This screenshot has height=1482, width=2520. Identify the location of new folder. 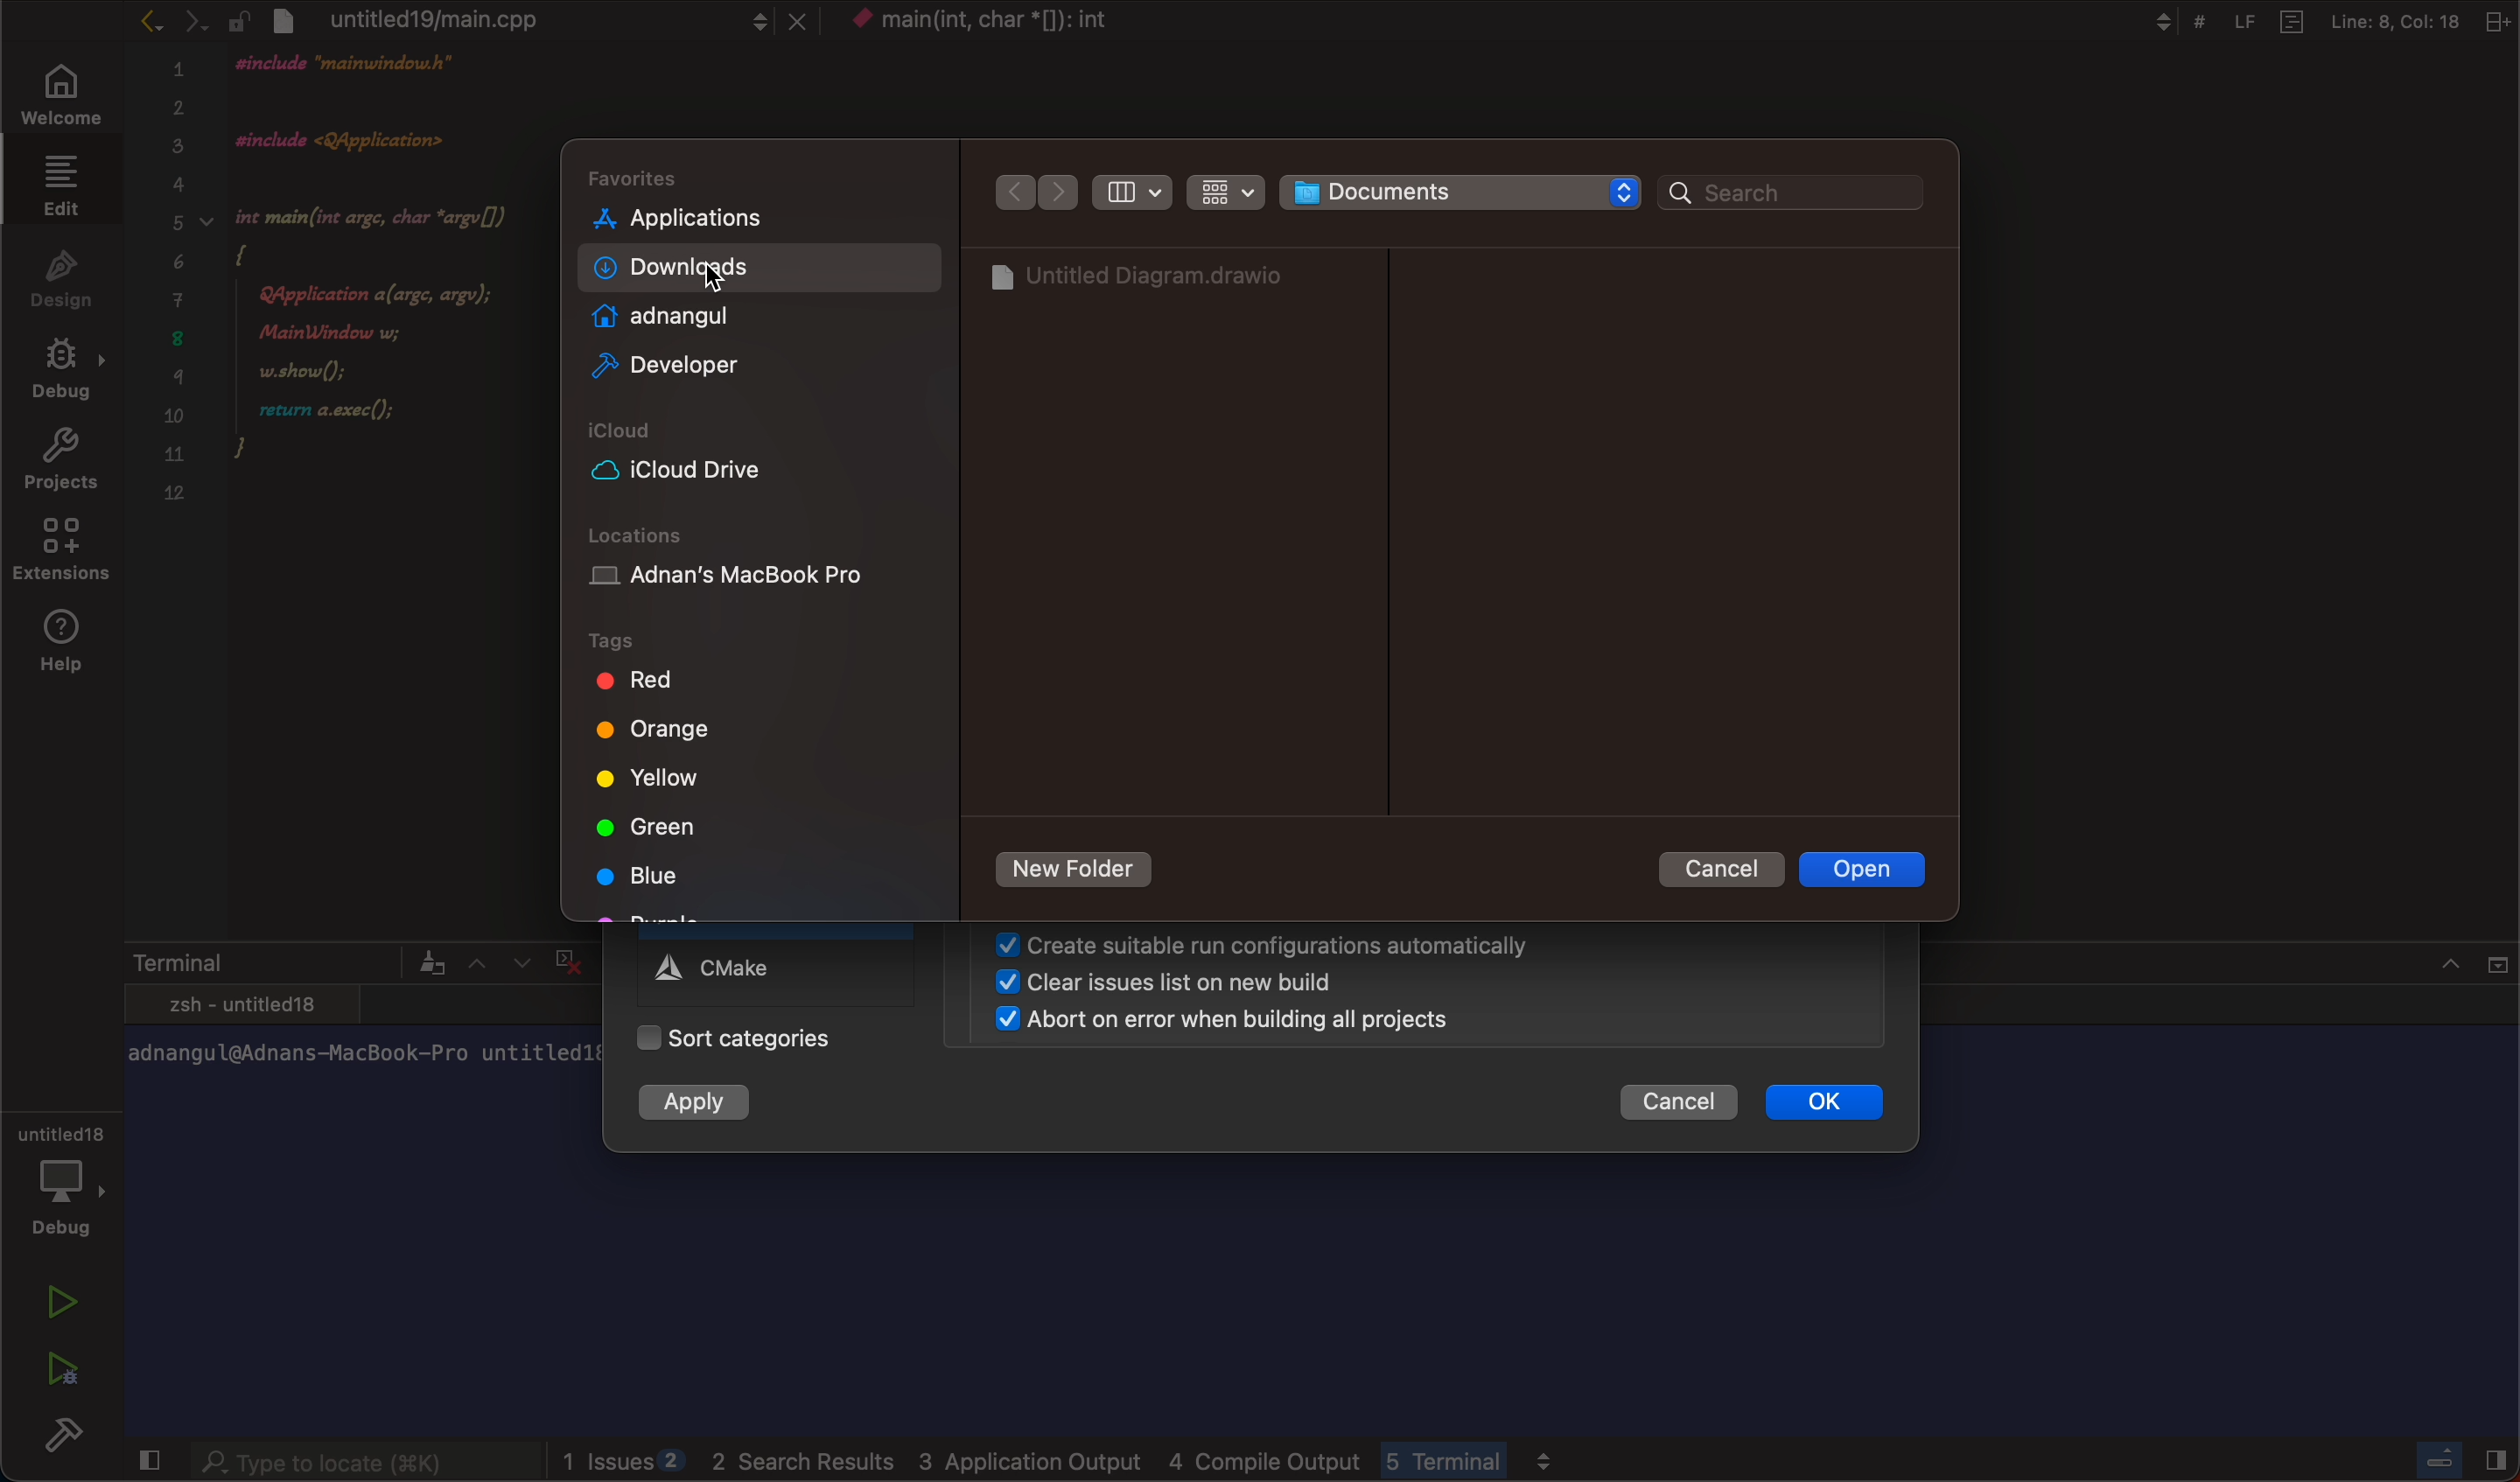
(1076, 870).